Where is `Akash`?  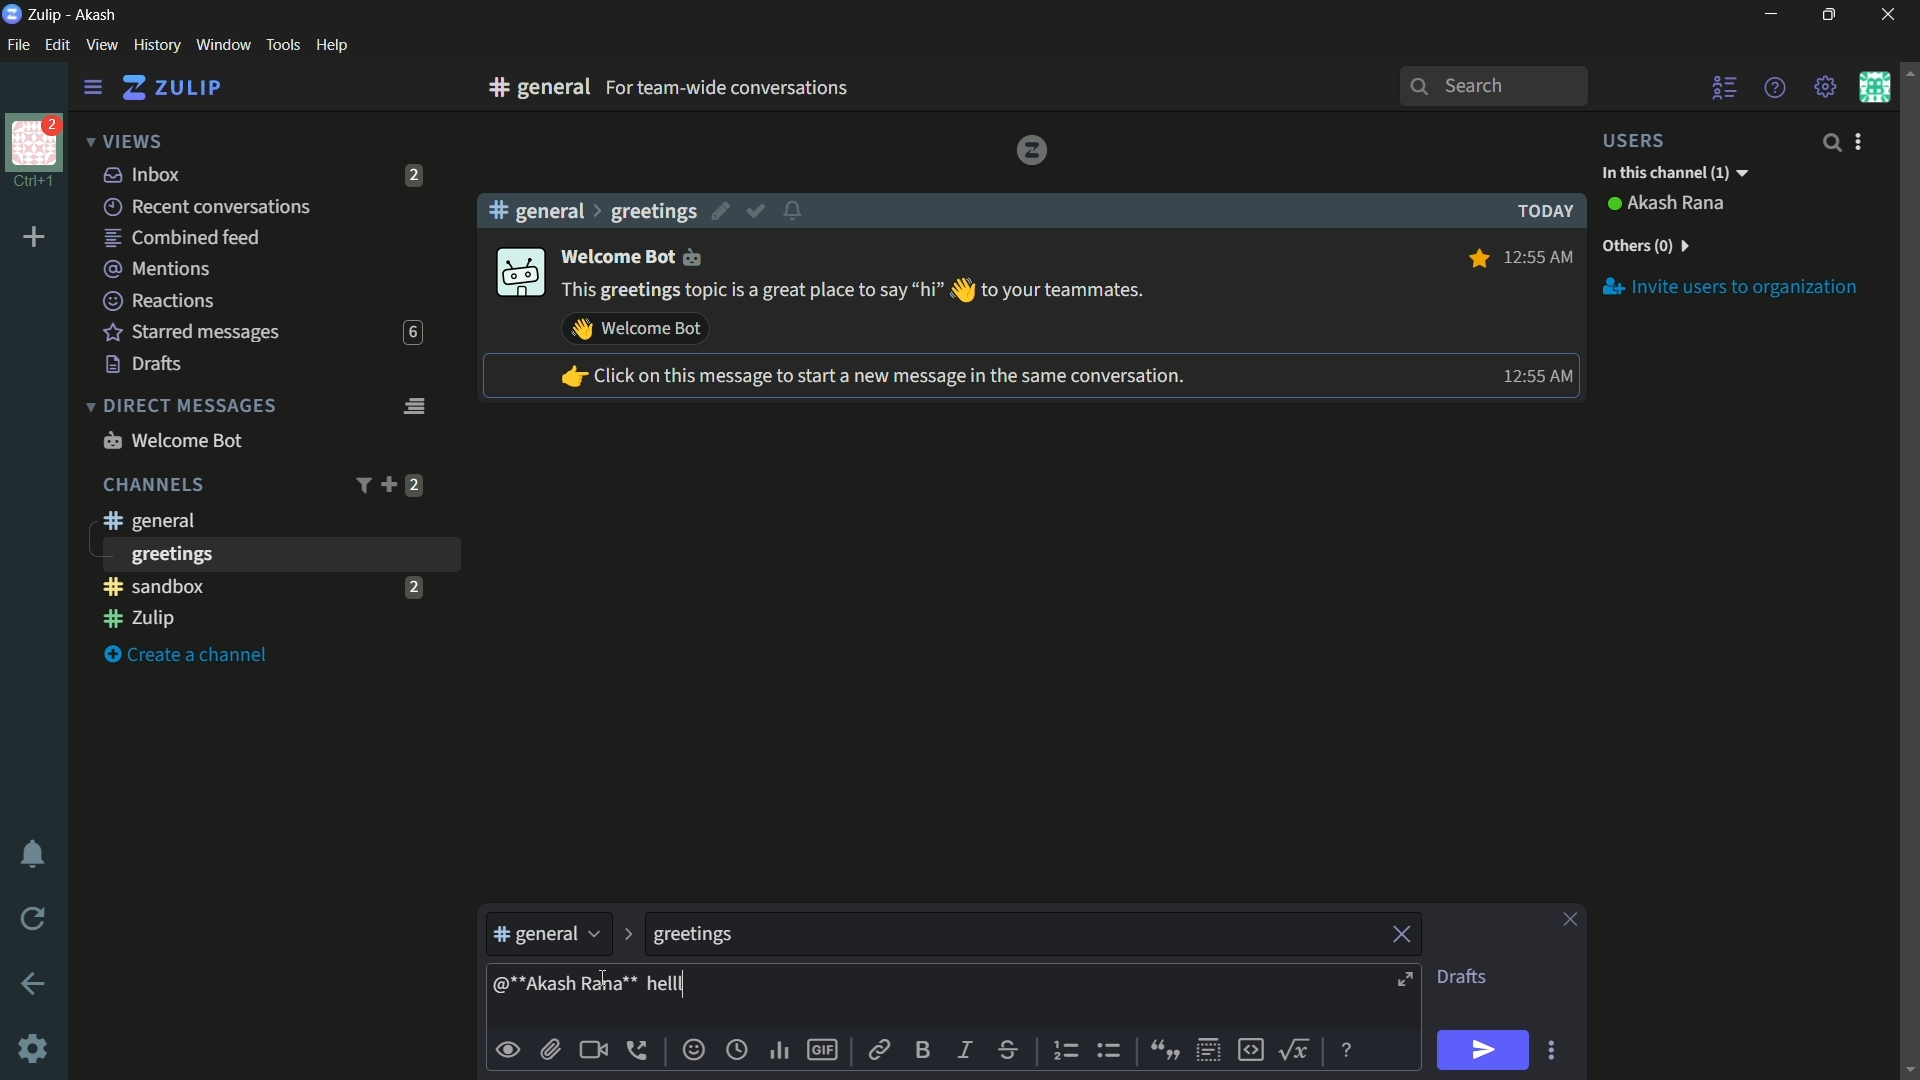 Akash is located at coordinates (97, 16).